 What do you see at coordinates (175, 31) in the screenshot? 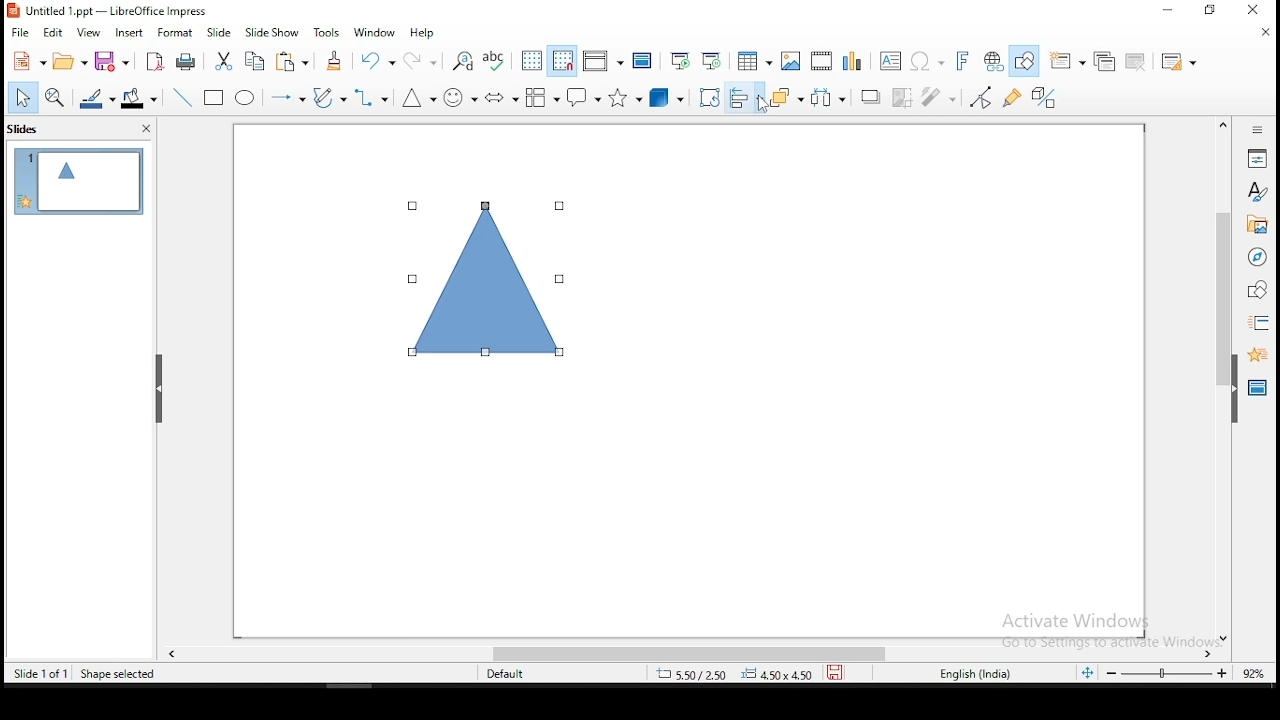
I see `format` at bounding box center [175, 31].